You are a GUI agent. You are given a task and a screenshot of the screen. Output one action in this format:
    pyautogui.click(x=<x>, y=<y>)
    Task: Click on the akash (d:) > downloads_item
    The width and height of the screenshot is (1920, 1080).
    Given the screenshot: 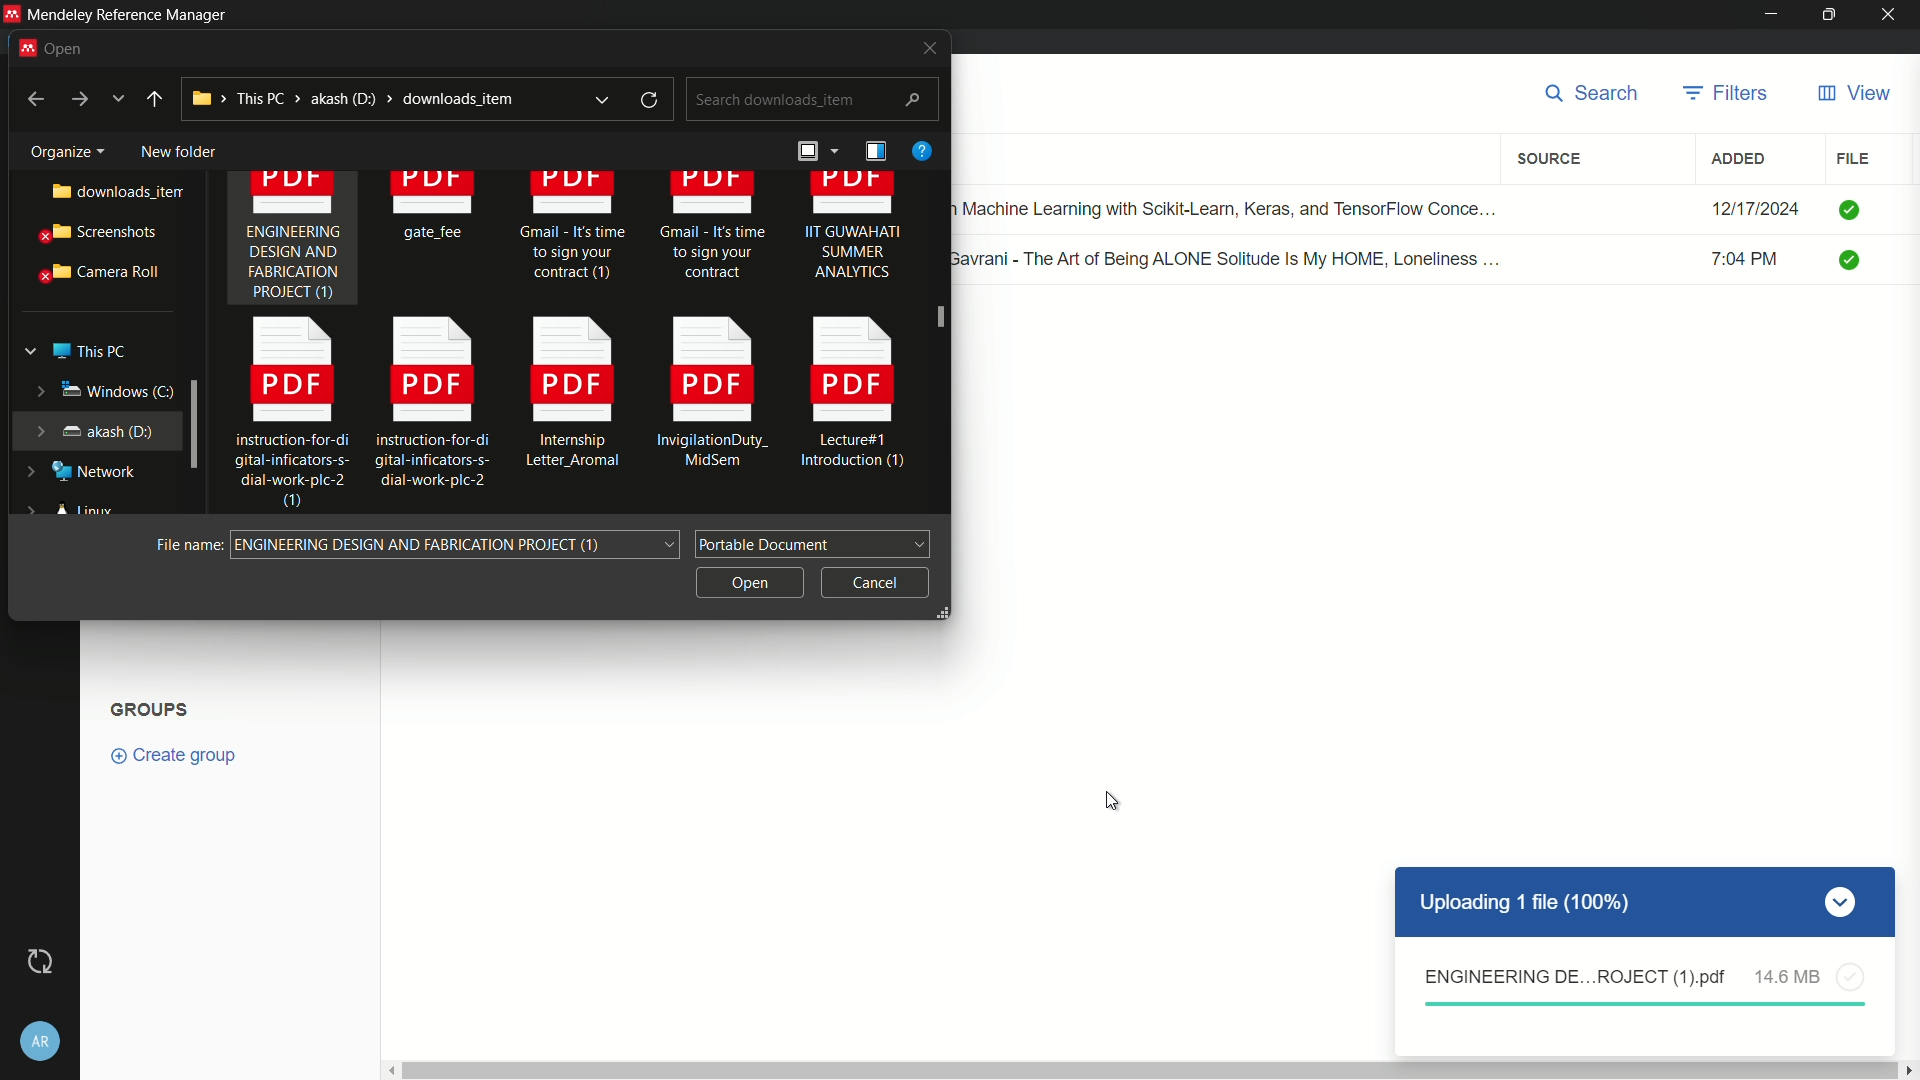 What is the action you would take?
    pyautogui.click(x=365, y=98)
    